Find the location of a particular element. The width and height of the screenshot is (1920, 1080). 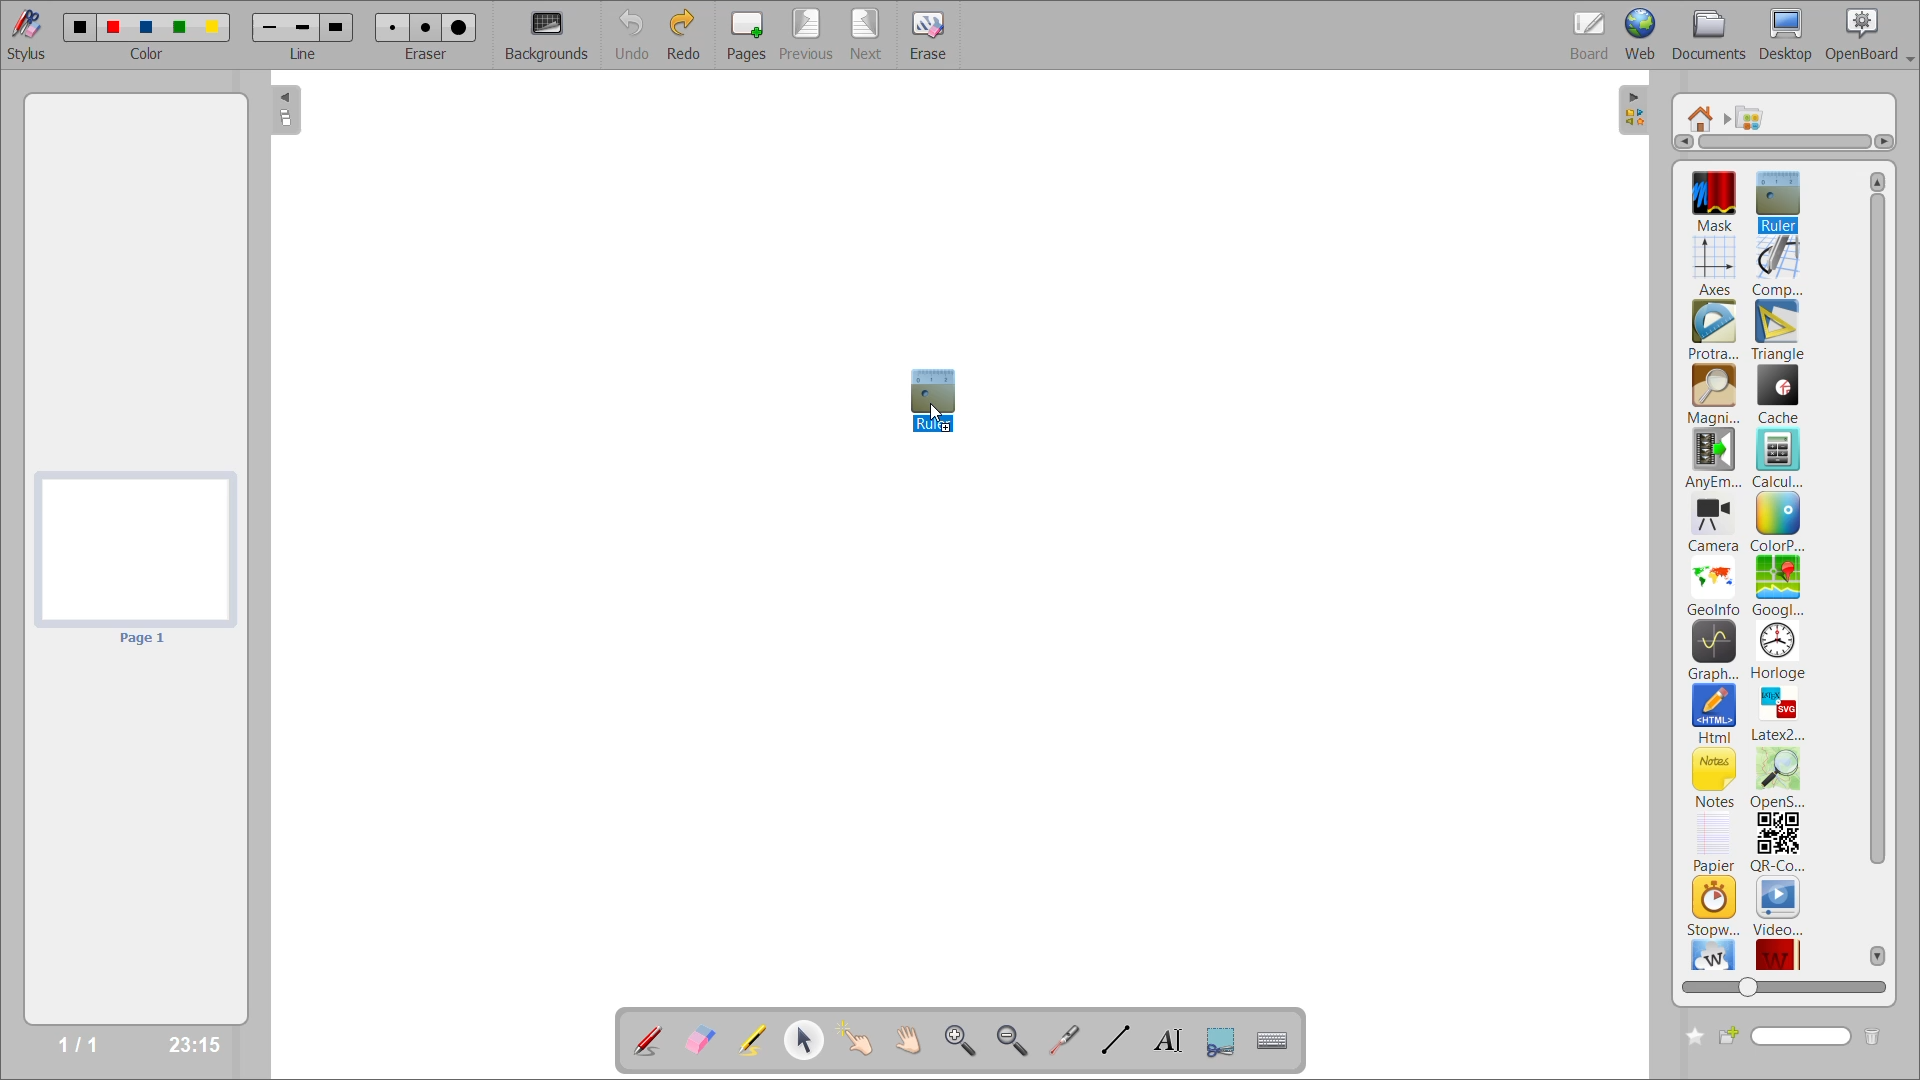

draw lines is located at coordinates (1113, 1039).